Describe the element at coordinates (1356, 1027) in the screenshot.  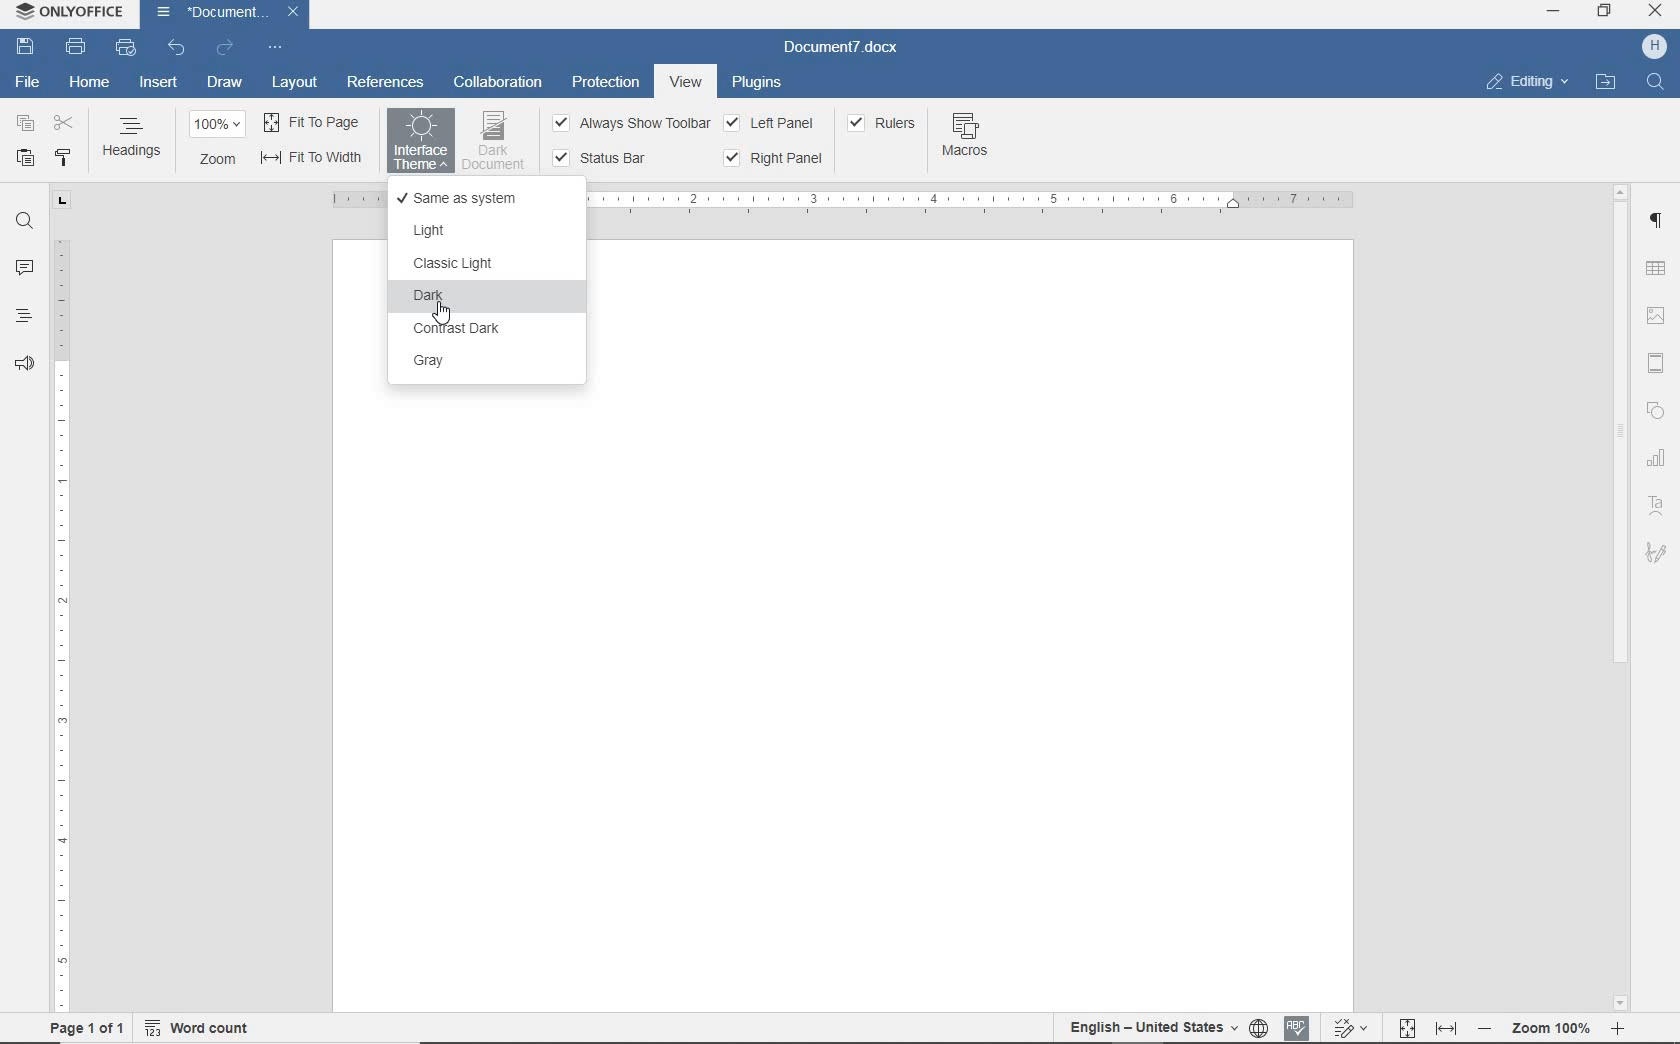
I see `TRACK CHANGES` at that location.